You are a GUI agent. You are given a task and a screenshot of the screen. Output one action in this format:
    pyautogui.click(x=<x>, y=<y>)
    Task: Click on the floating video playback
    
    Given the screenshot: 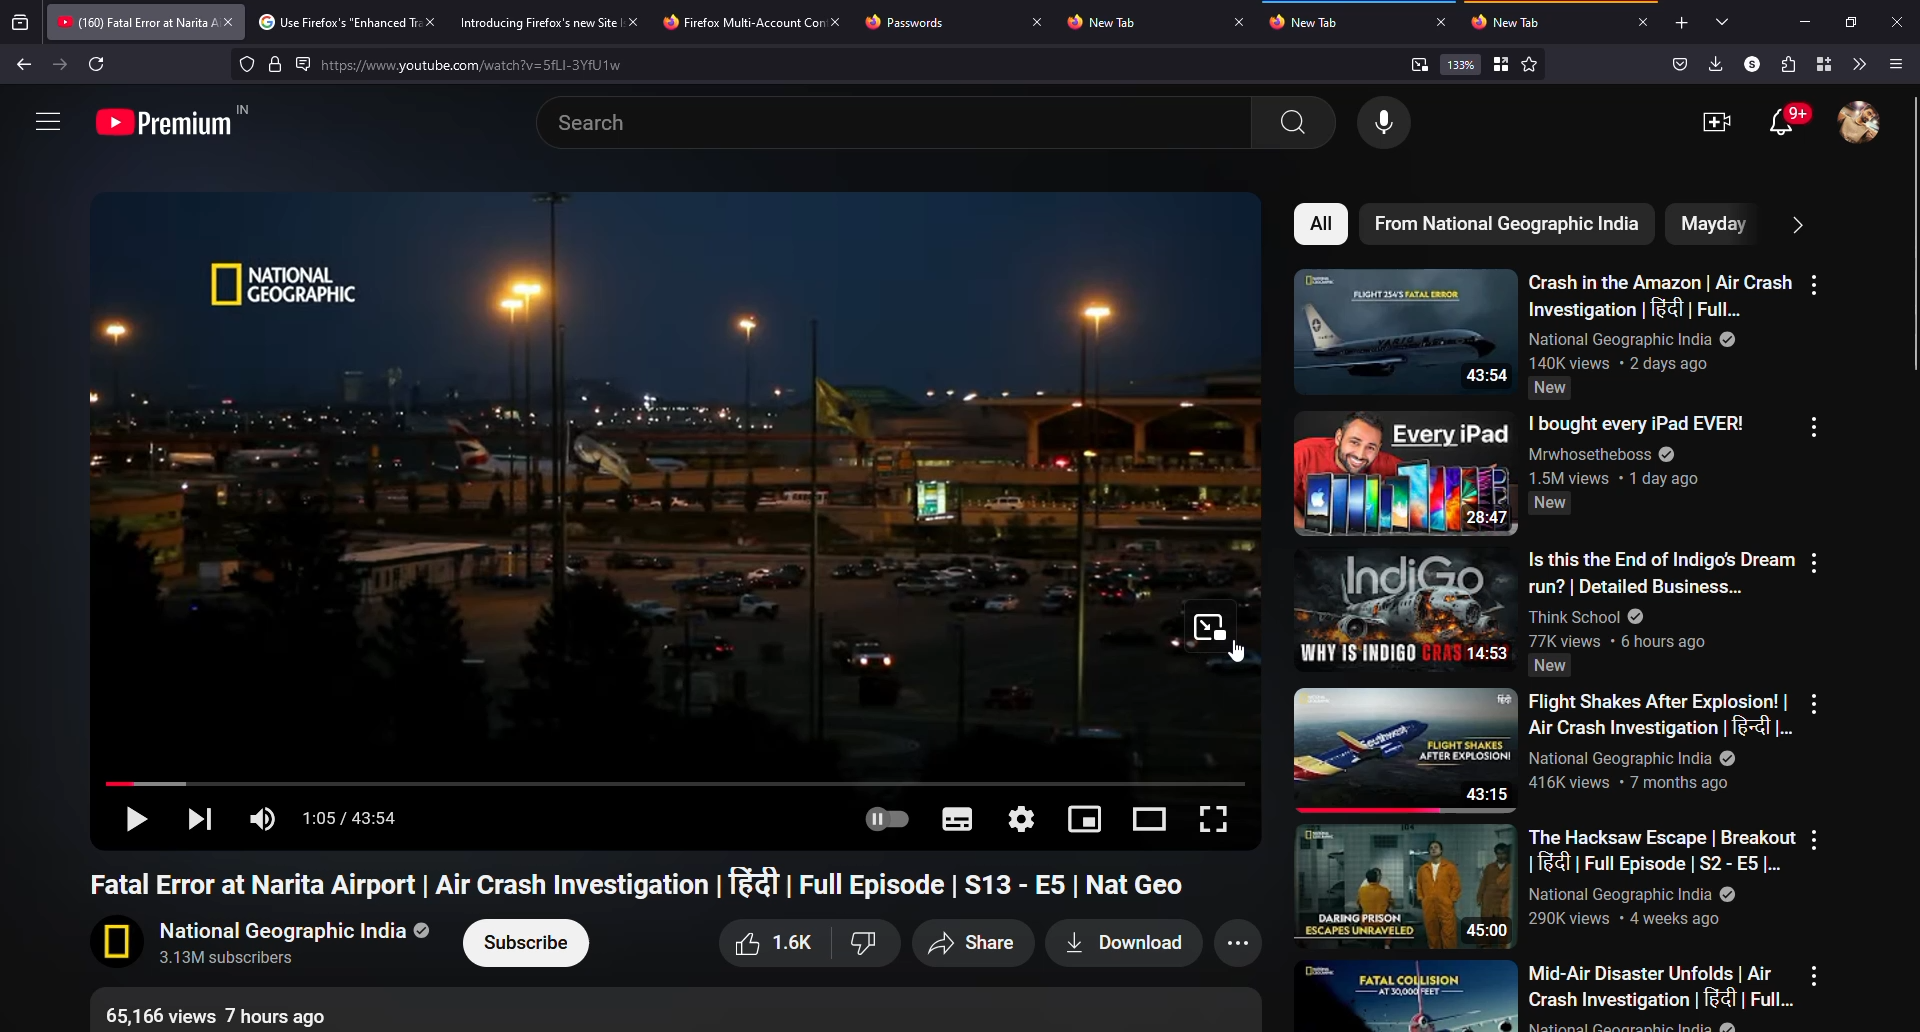 What is the action you would take?
    pyautogui.click(x=1210, y=626)
    